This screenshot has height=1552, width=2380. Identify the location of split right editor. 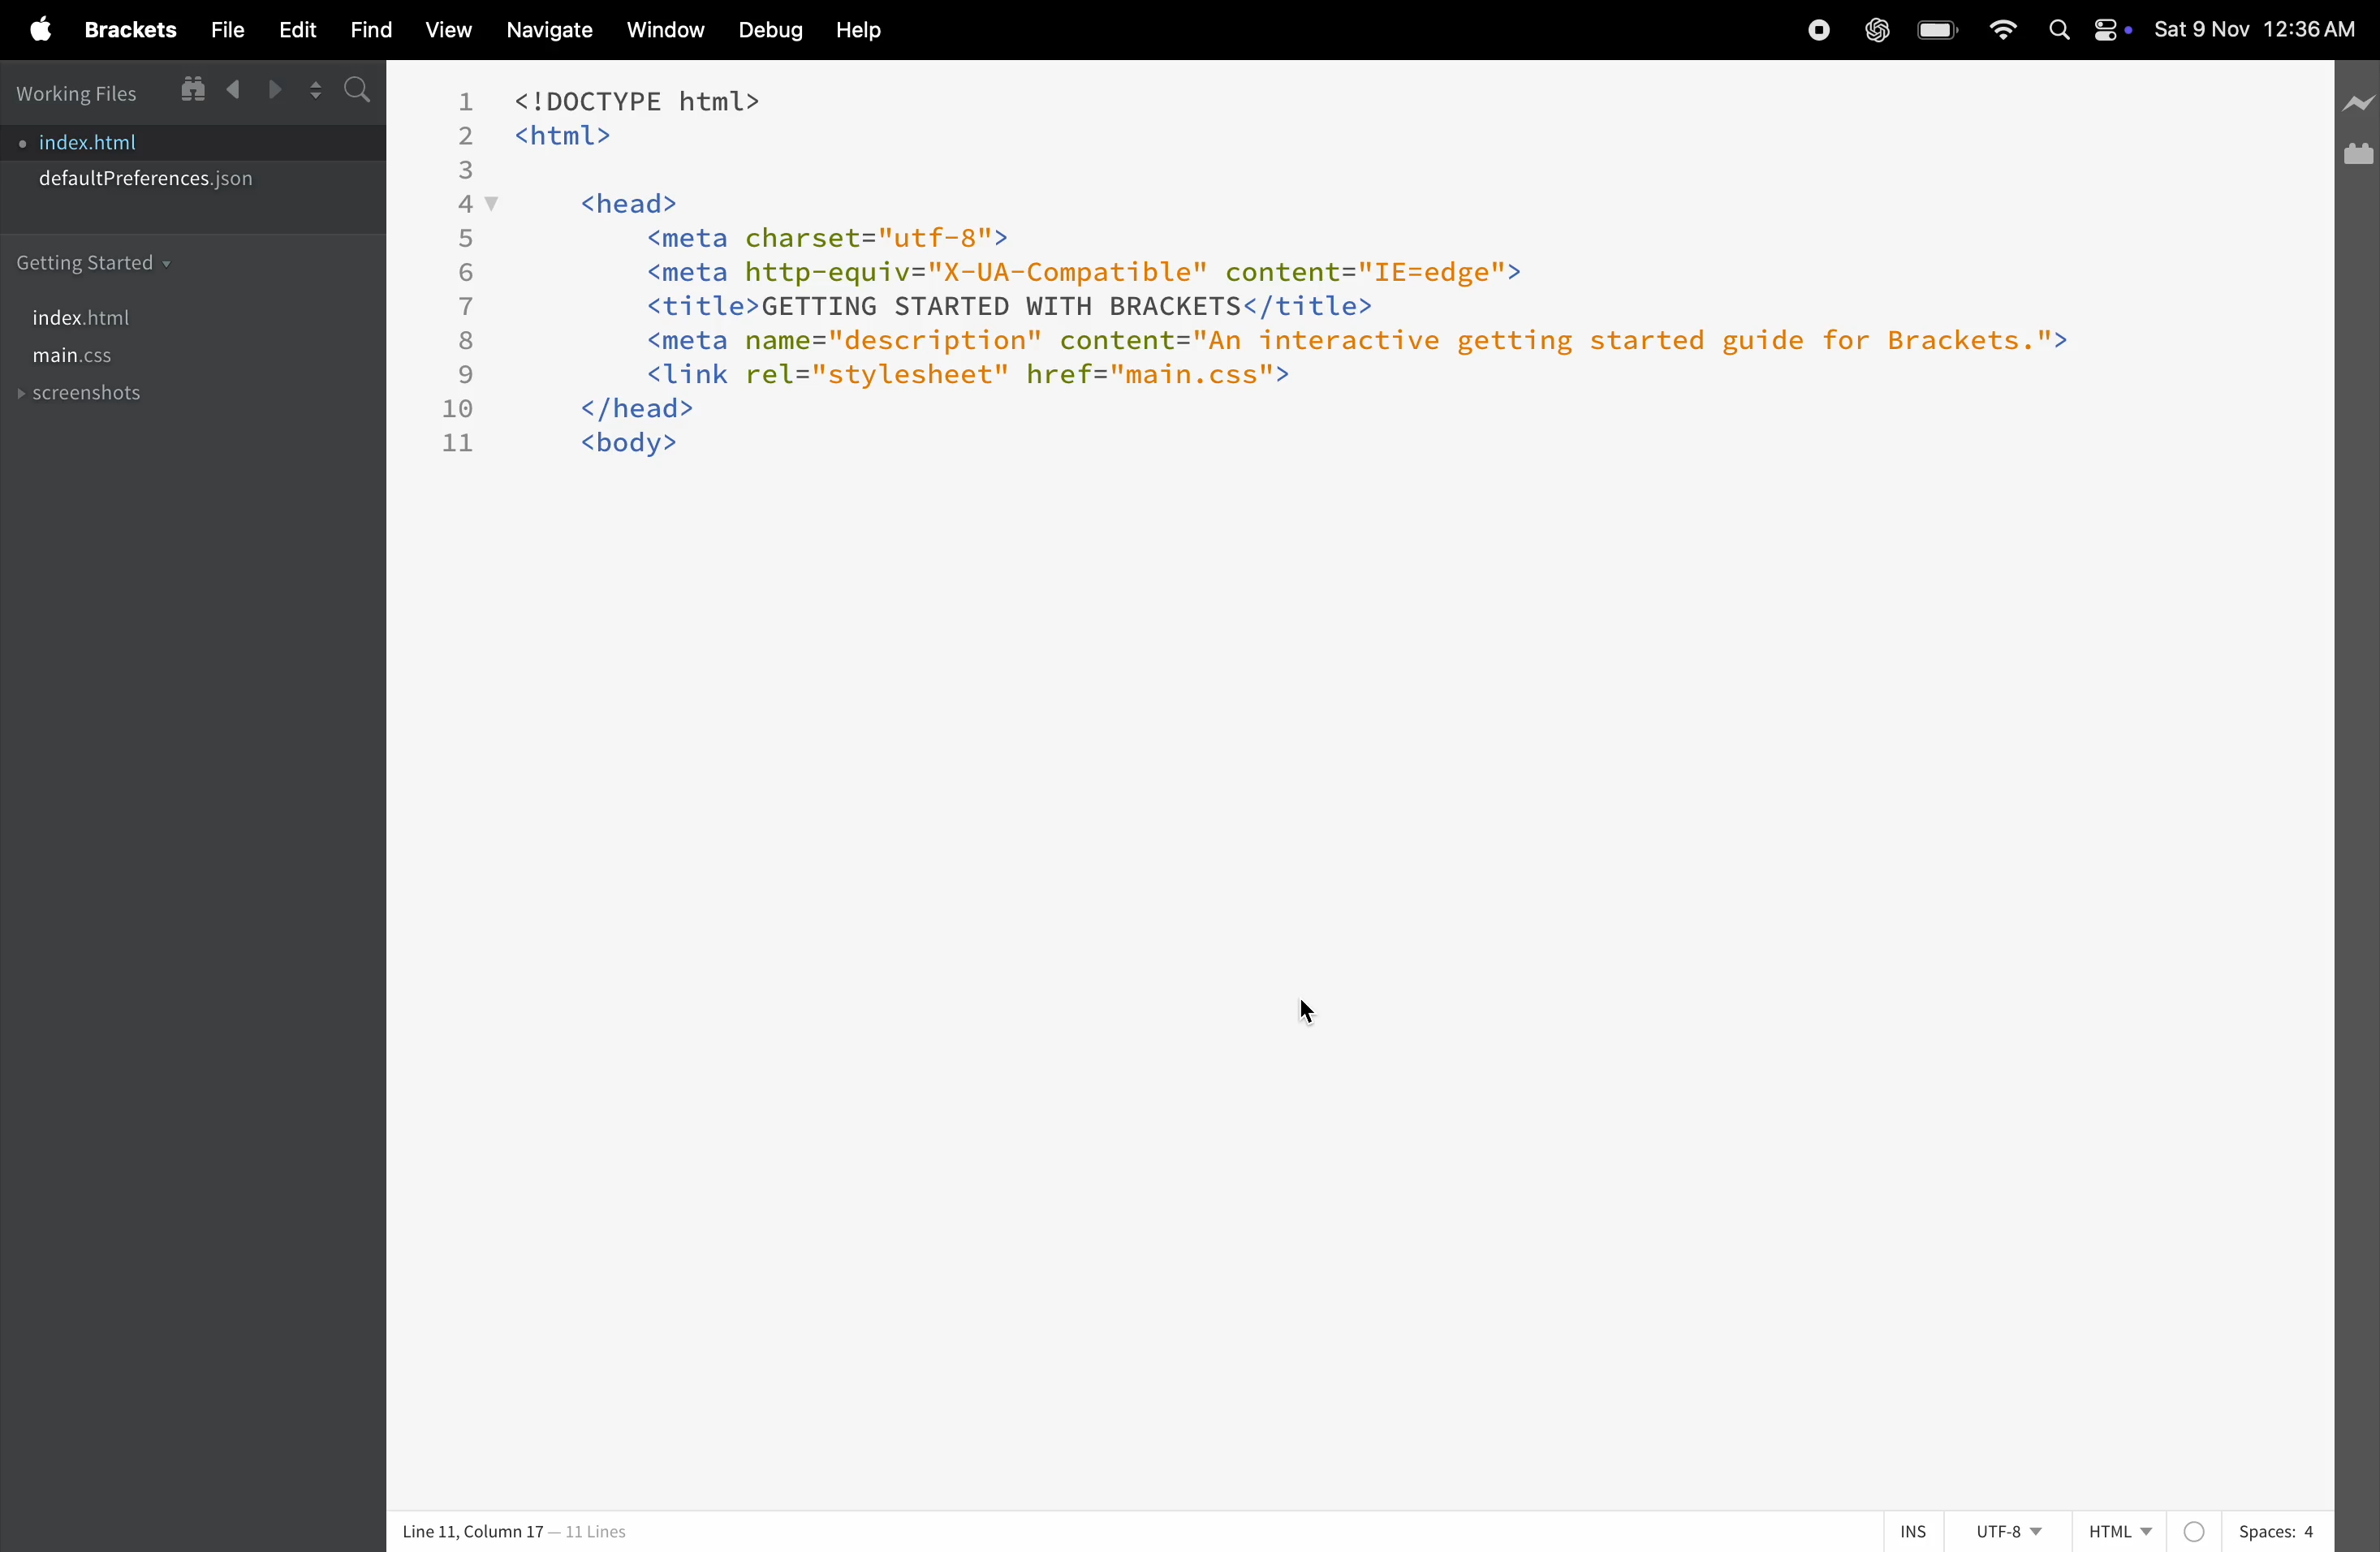
(320, 89).